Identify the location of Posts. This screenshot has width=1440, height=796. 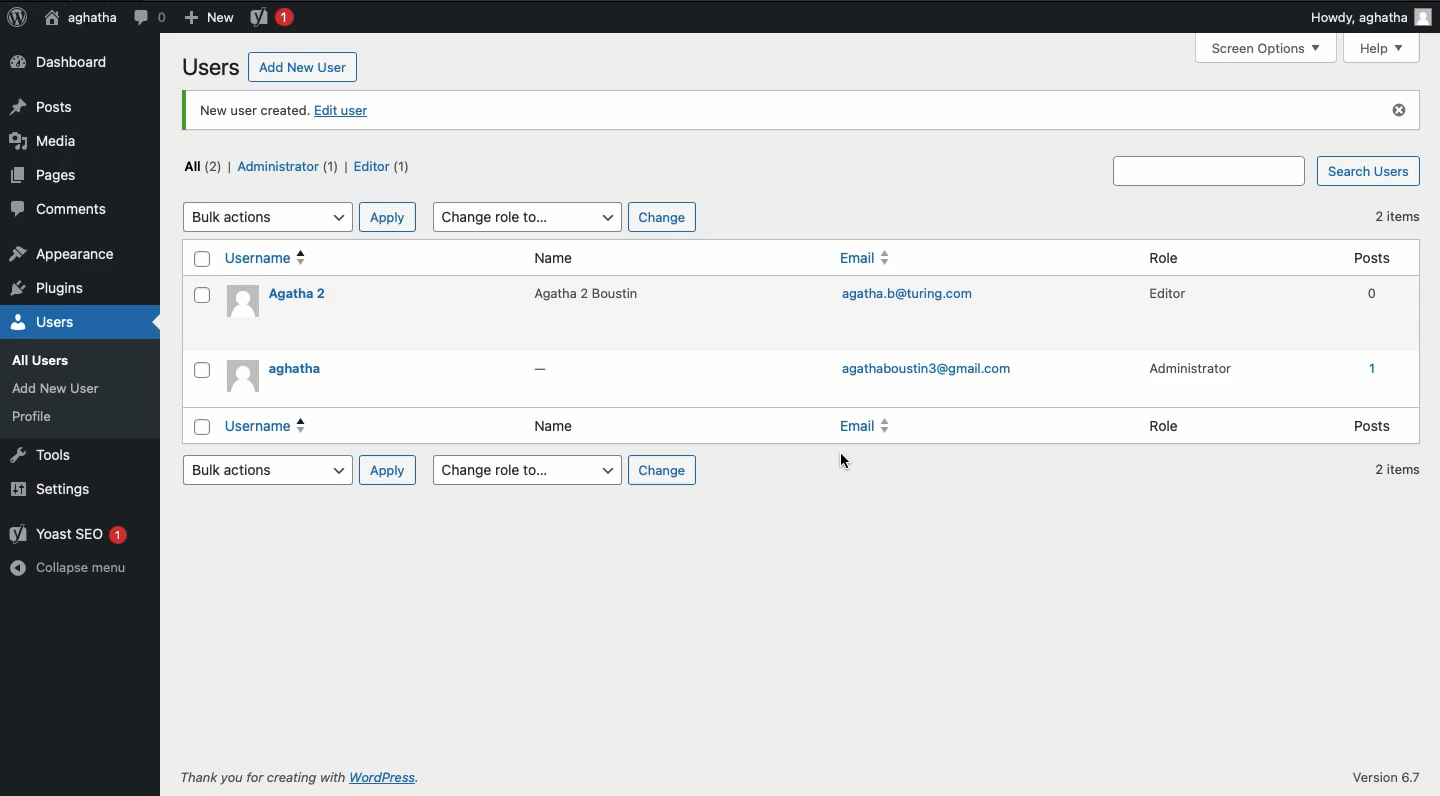
(1362, 258).